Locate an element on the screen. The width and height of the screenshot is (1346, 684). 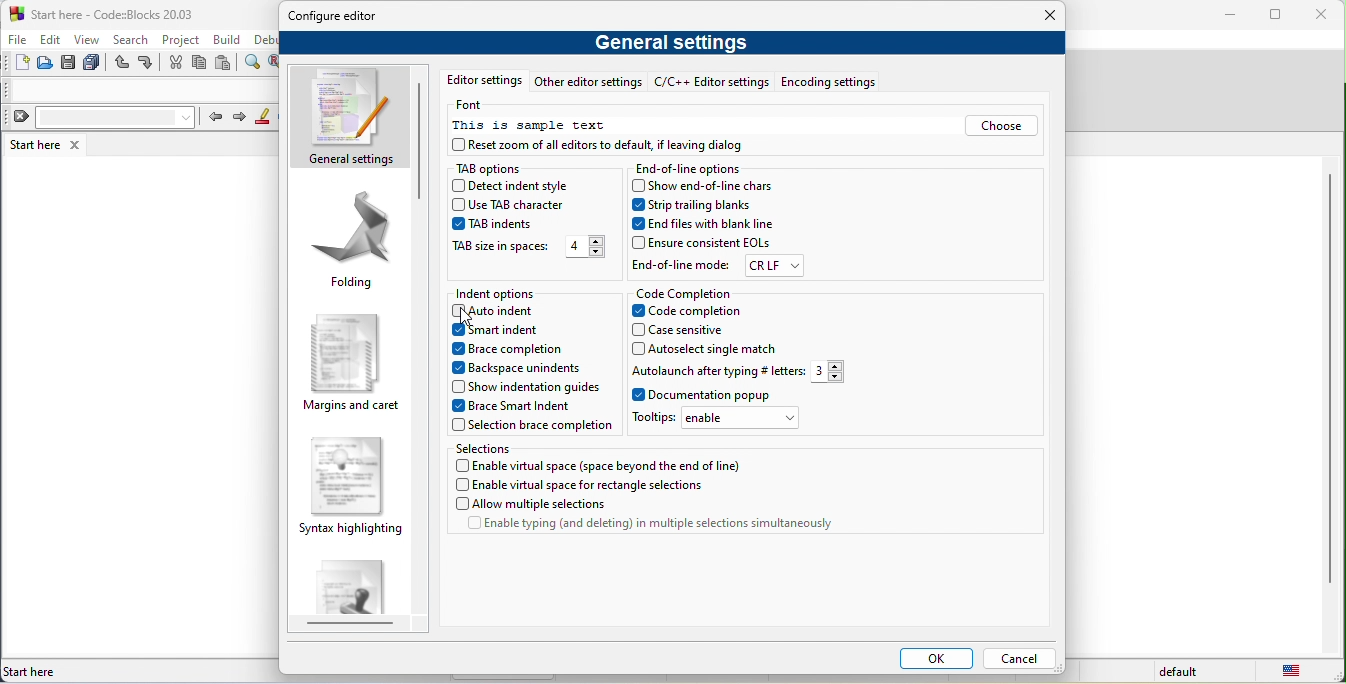
build is located at coordinates (231, 39).